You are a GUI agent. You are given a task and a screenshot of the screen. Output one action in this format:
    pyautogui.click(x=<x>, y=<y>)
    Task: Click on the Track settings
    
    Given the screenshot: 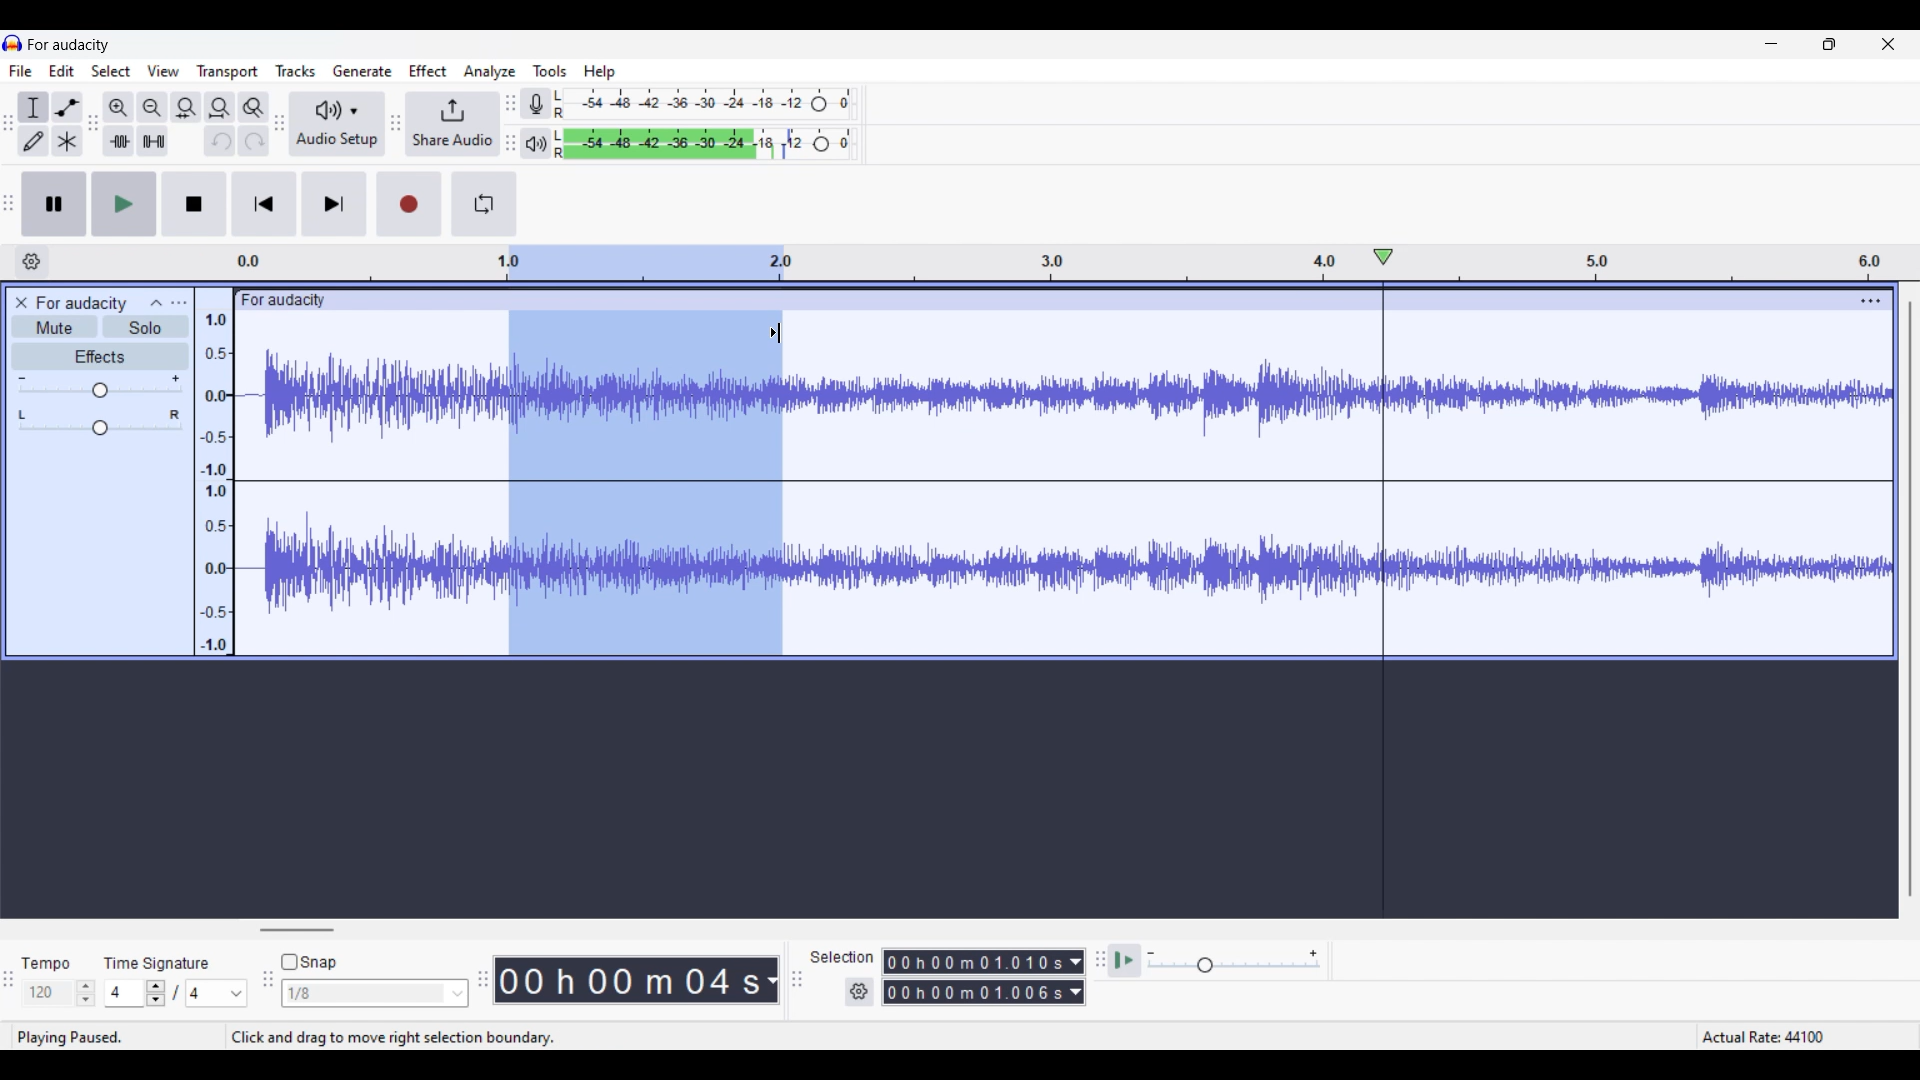 What is the action you would take?
    pyautogui.click(x=1871, y=301)
    